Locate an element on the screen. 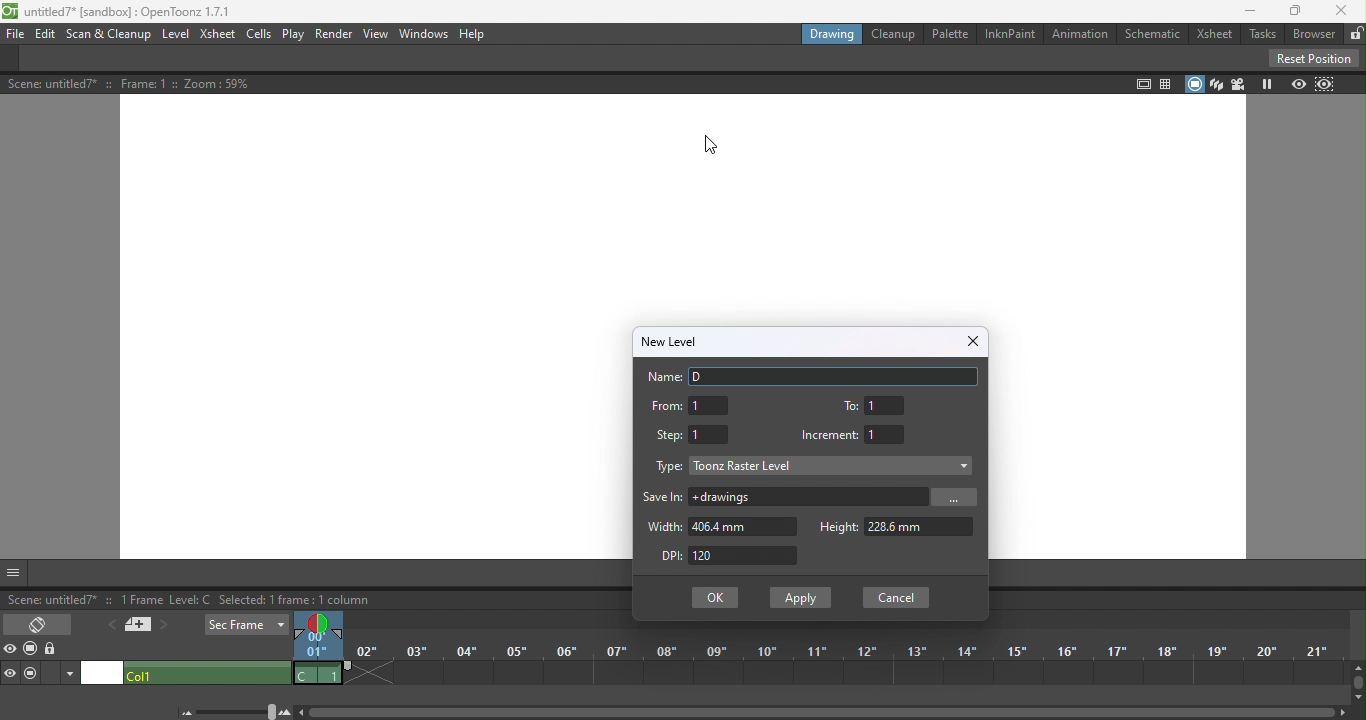 The height and width of the screenshot is (720, 1366). Window  is located at coordinates (424, 33).